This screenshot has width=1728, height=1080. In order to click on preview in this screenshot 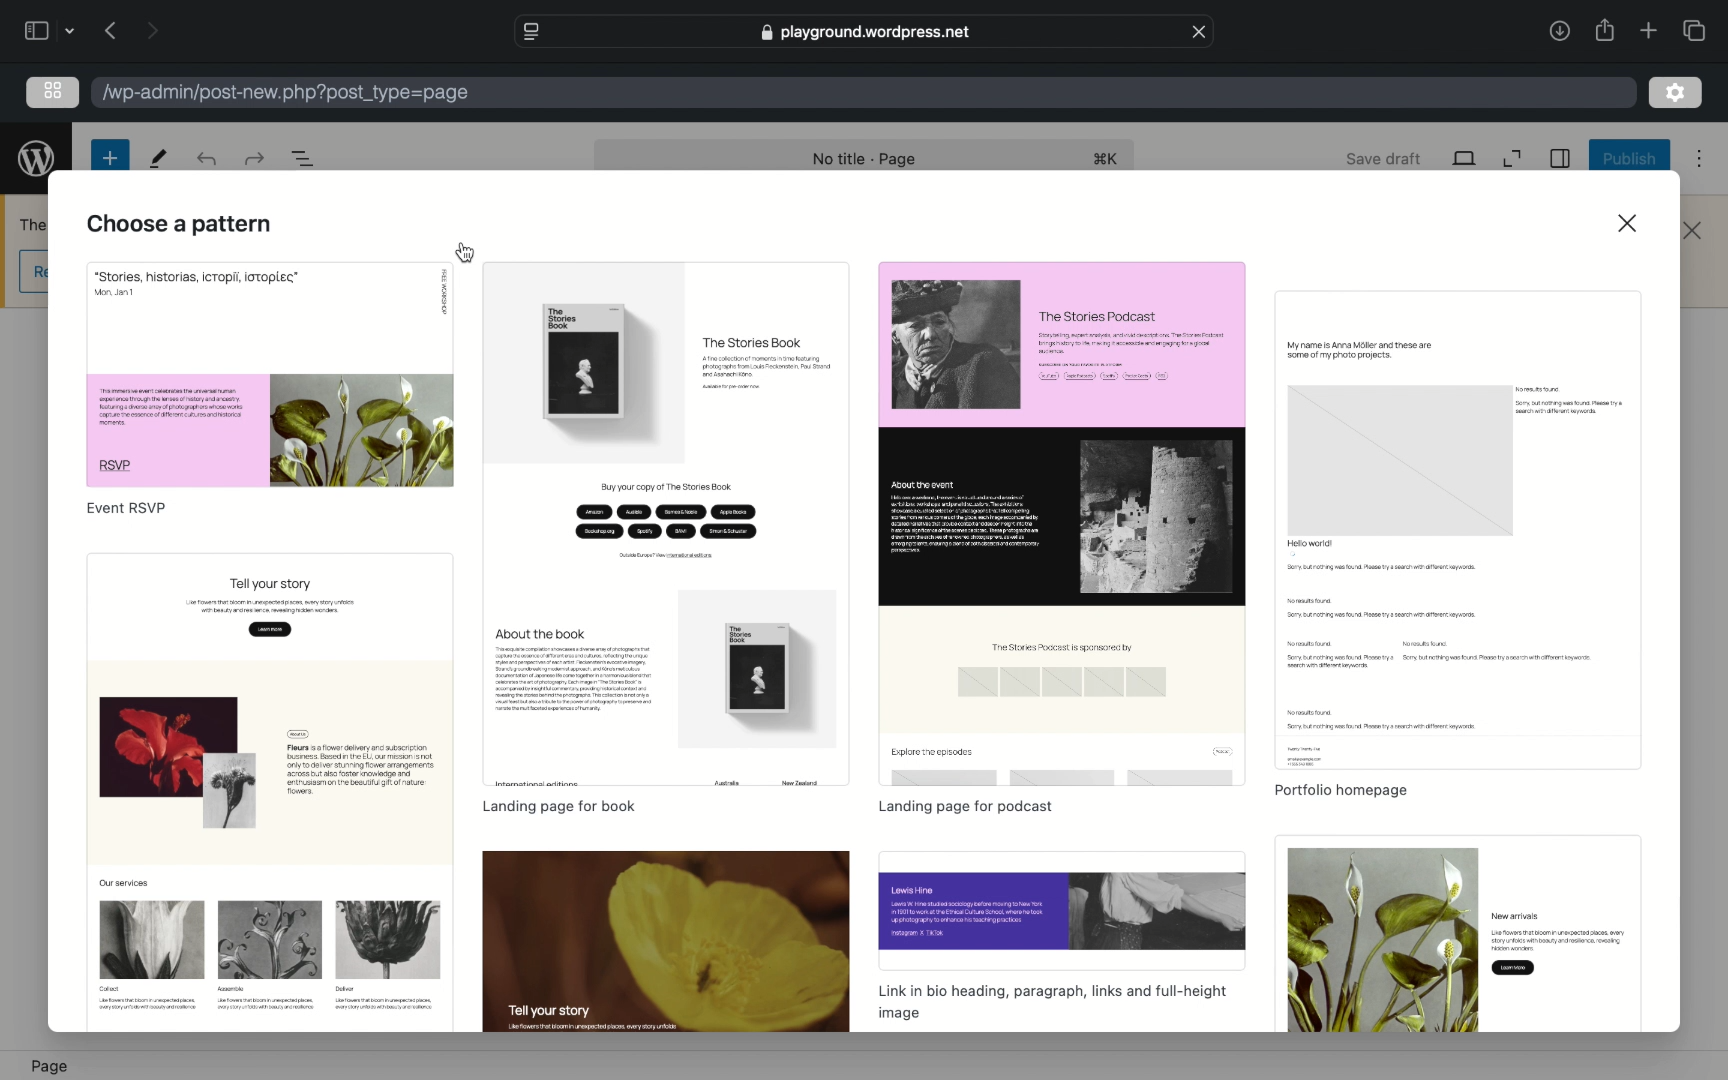, I will do `click(270, 374)`.